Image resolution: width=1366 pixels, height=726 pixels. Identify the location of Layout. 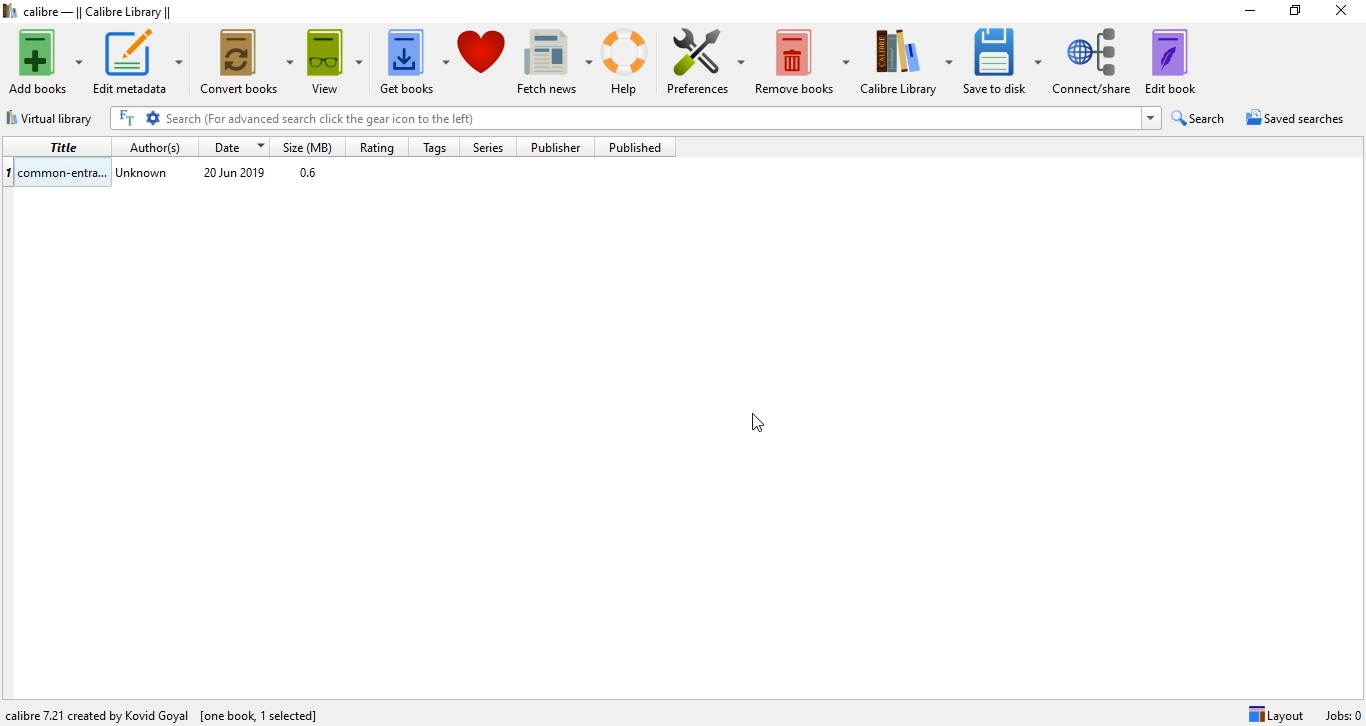
(1276, 714).